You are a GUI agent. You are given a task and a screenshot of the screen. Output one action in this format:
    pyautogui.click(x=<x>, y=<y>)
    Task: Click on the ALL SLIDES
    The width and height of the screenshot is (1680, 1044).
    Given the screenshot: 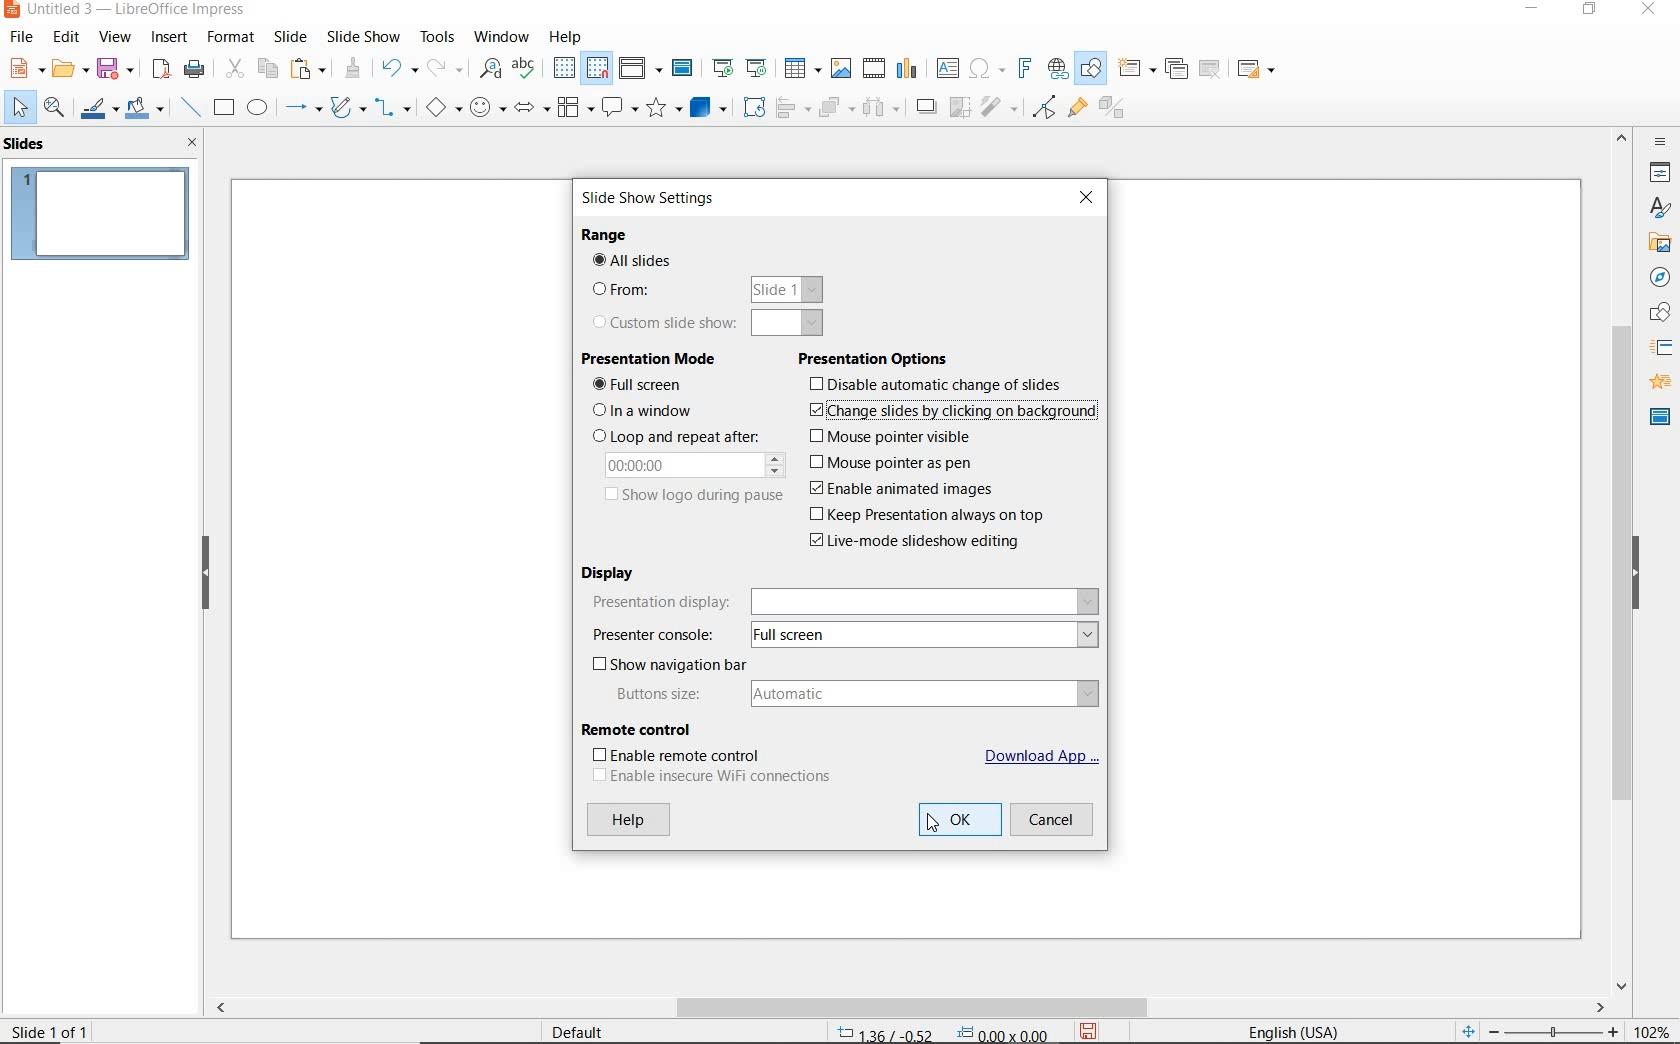 What is the action you would take?
    pyautogui.click(x=627, y=260)
    